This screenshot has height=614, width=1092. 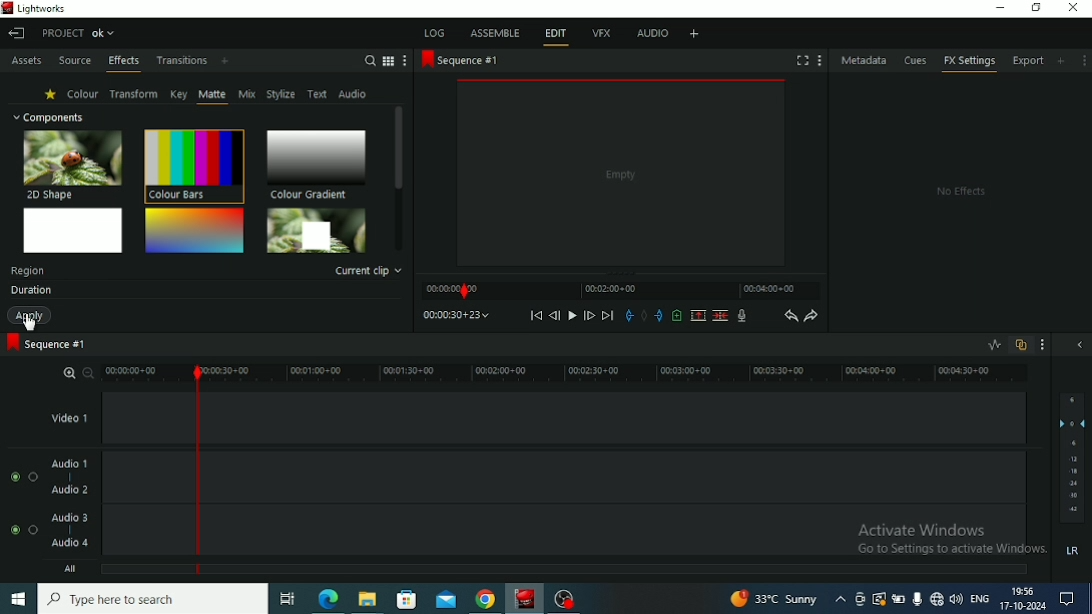 What do you see at coordinates (1084, 60) in the screenshot?
I see `Show setting menu` at bounding box center [1084, 60].